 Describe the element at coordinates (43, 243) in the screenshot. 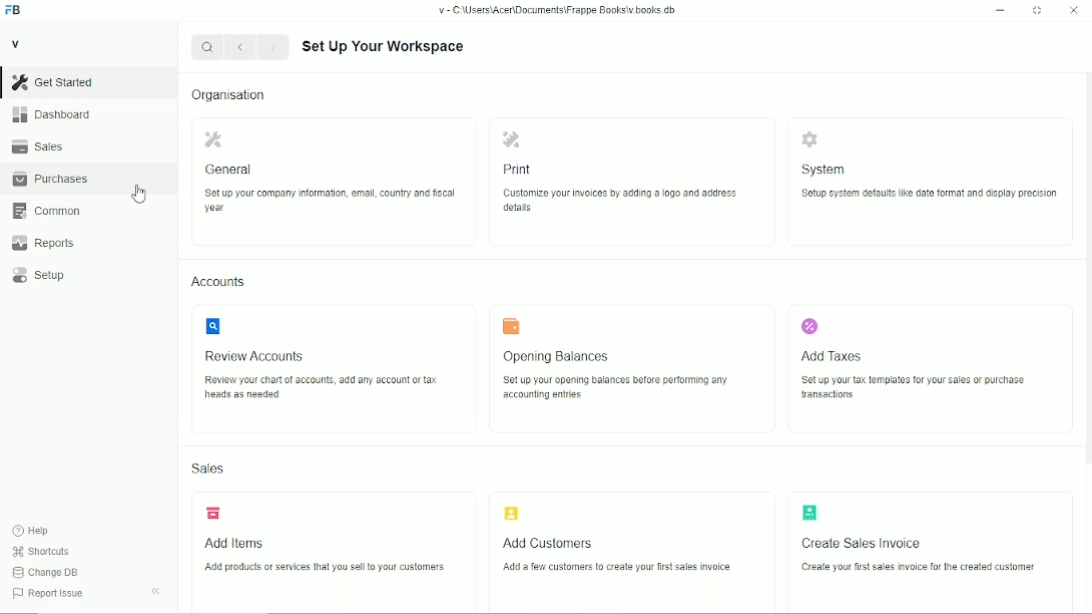

I see `reports` at that location.